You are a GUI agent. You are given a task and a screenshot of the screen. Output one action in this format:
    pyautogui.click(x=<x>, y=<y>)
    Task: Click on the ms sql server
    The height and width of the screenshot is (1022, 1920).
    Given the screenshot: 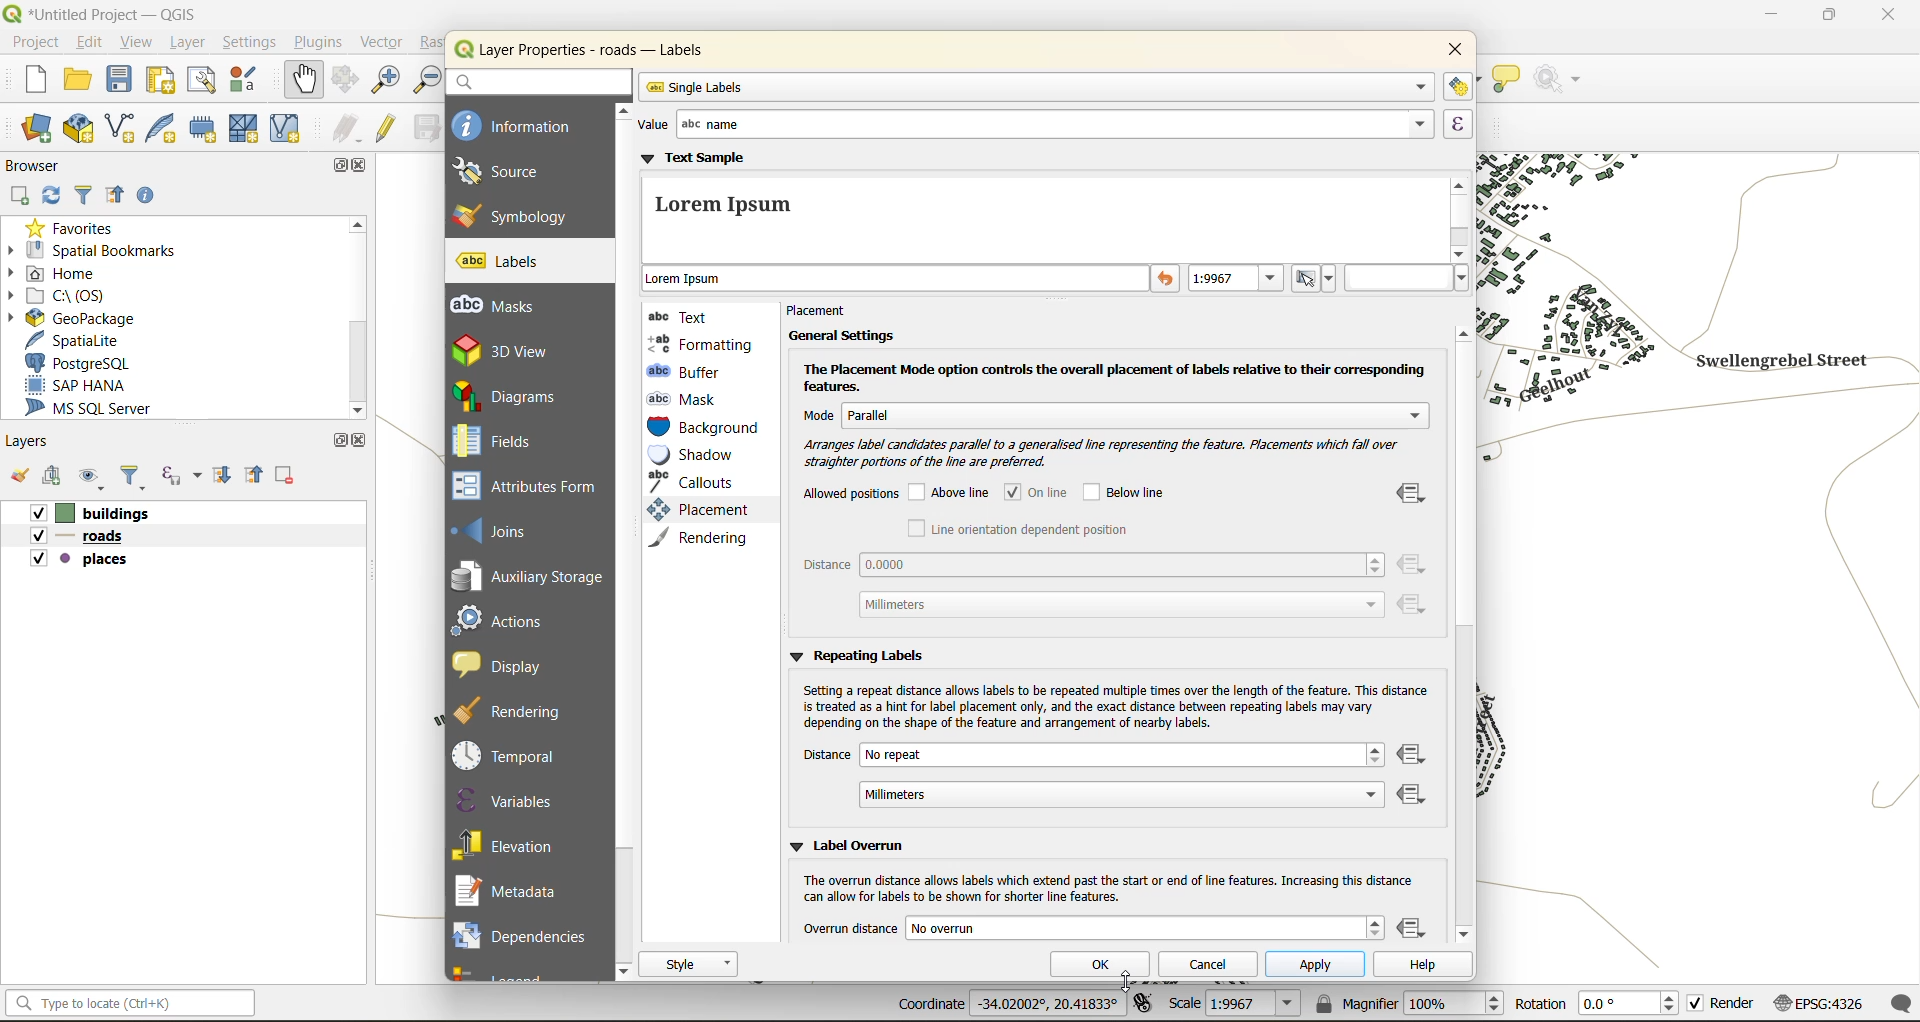 What is the action you would take?
    pyautogui.click(x=93, y=409)
    